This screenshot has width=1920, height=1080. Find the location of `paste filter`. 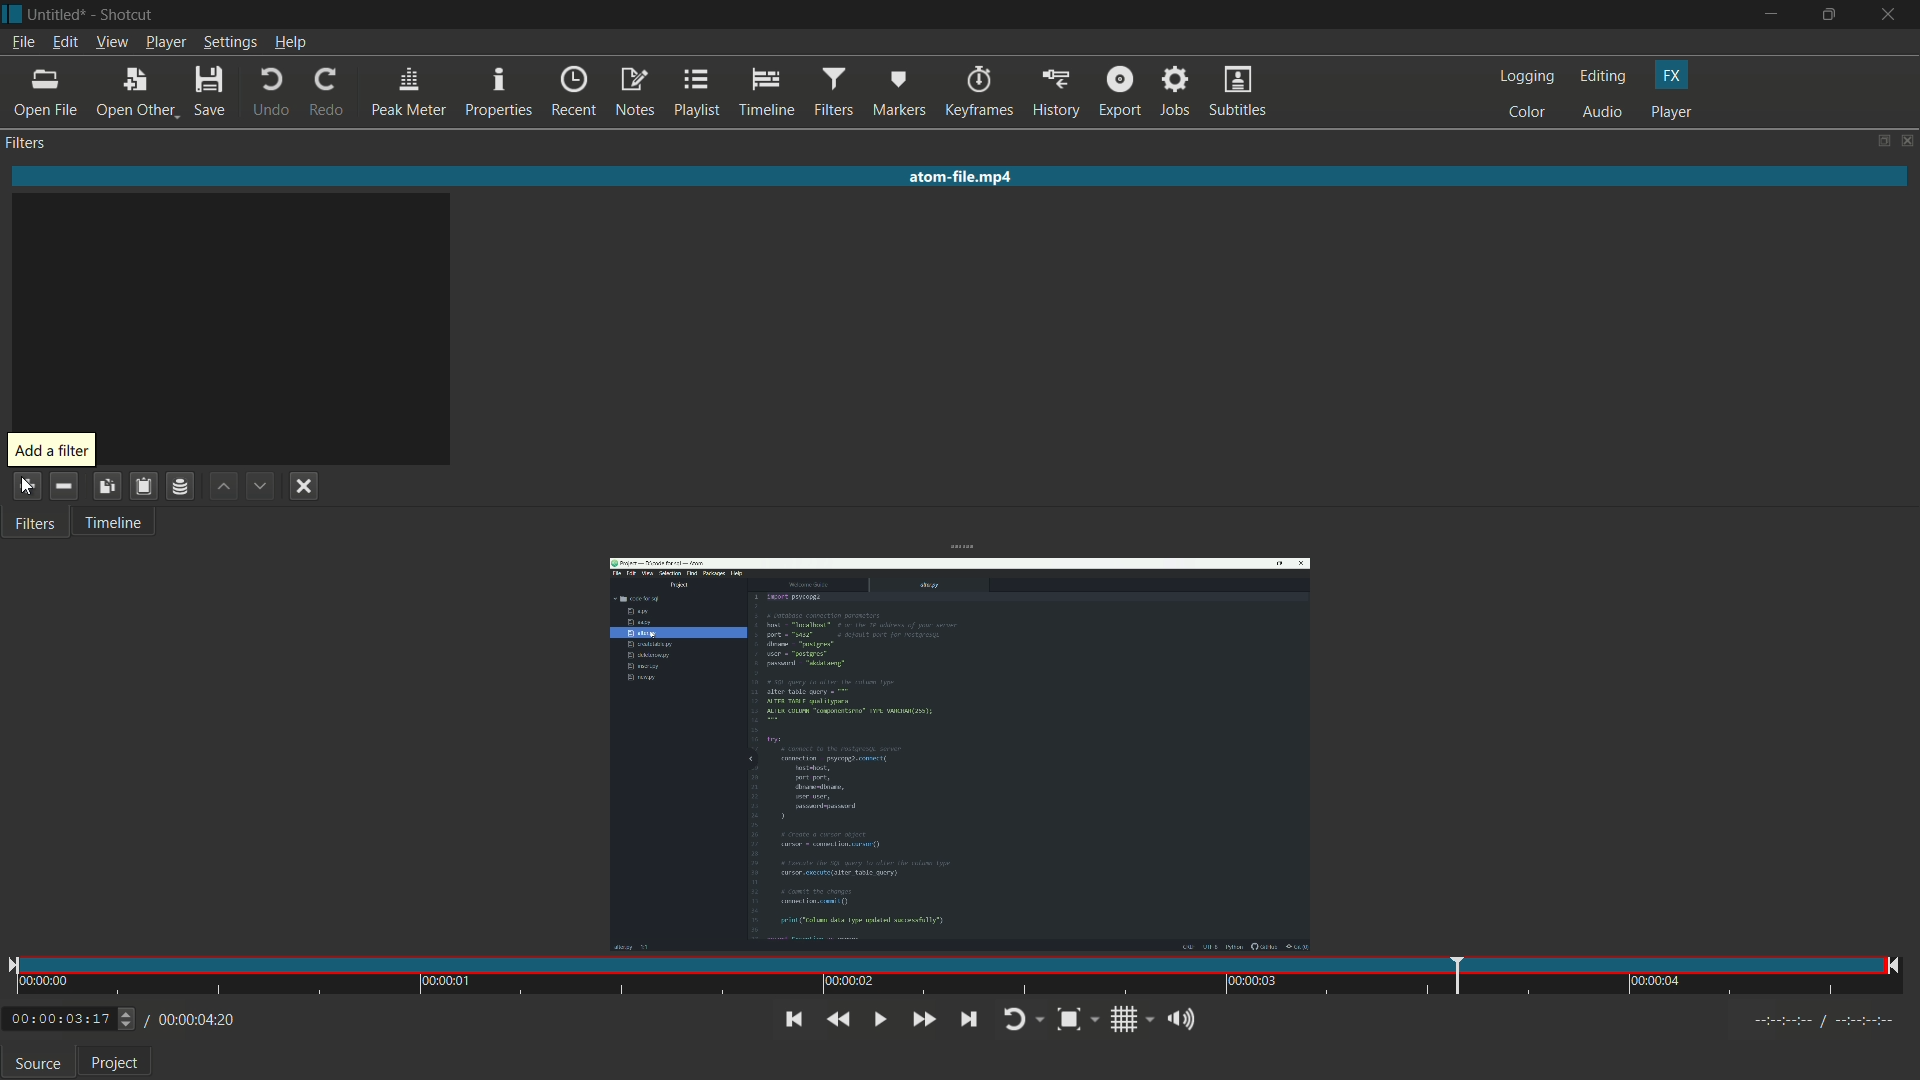

paste filter is located at coordinates (143, 486).